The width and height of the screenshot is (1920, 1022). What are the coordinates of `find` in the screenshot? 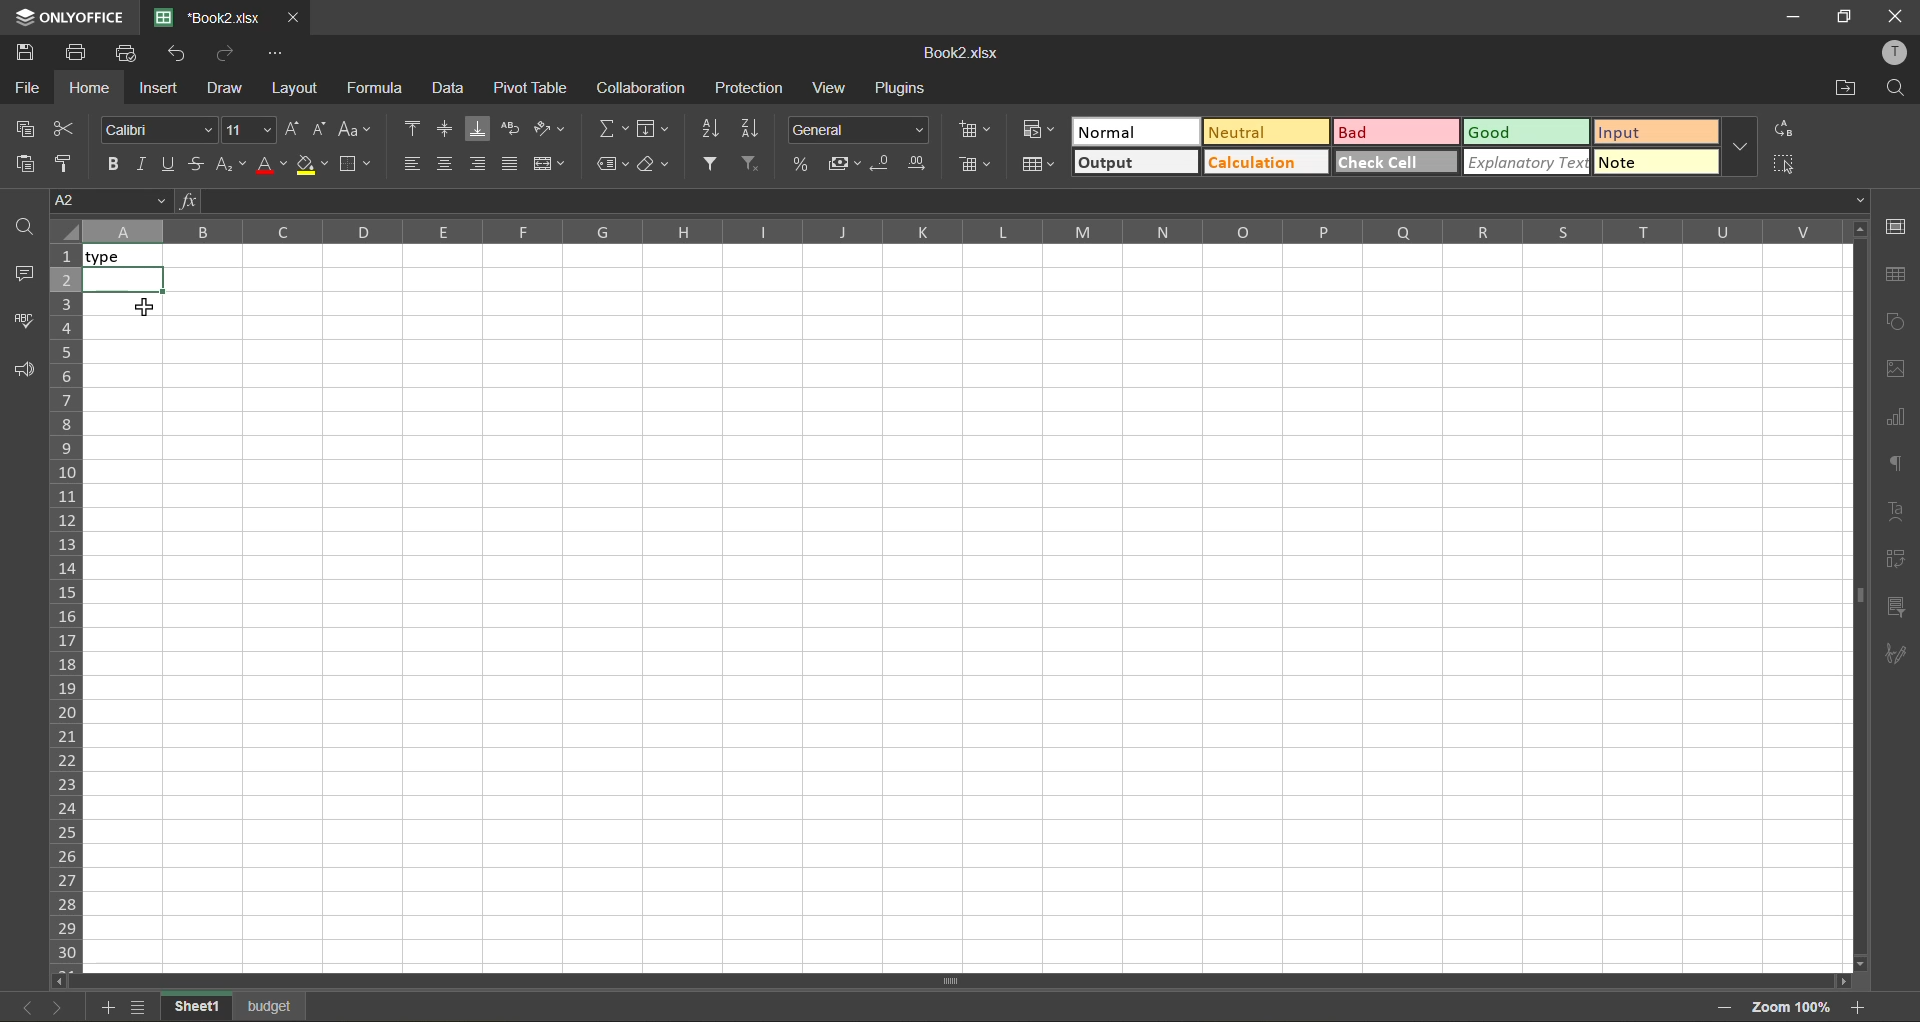 It's located at (1895, 89).